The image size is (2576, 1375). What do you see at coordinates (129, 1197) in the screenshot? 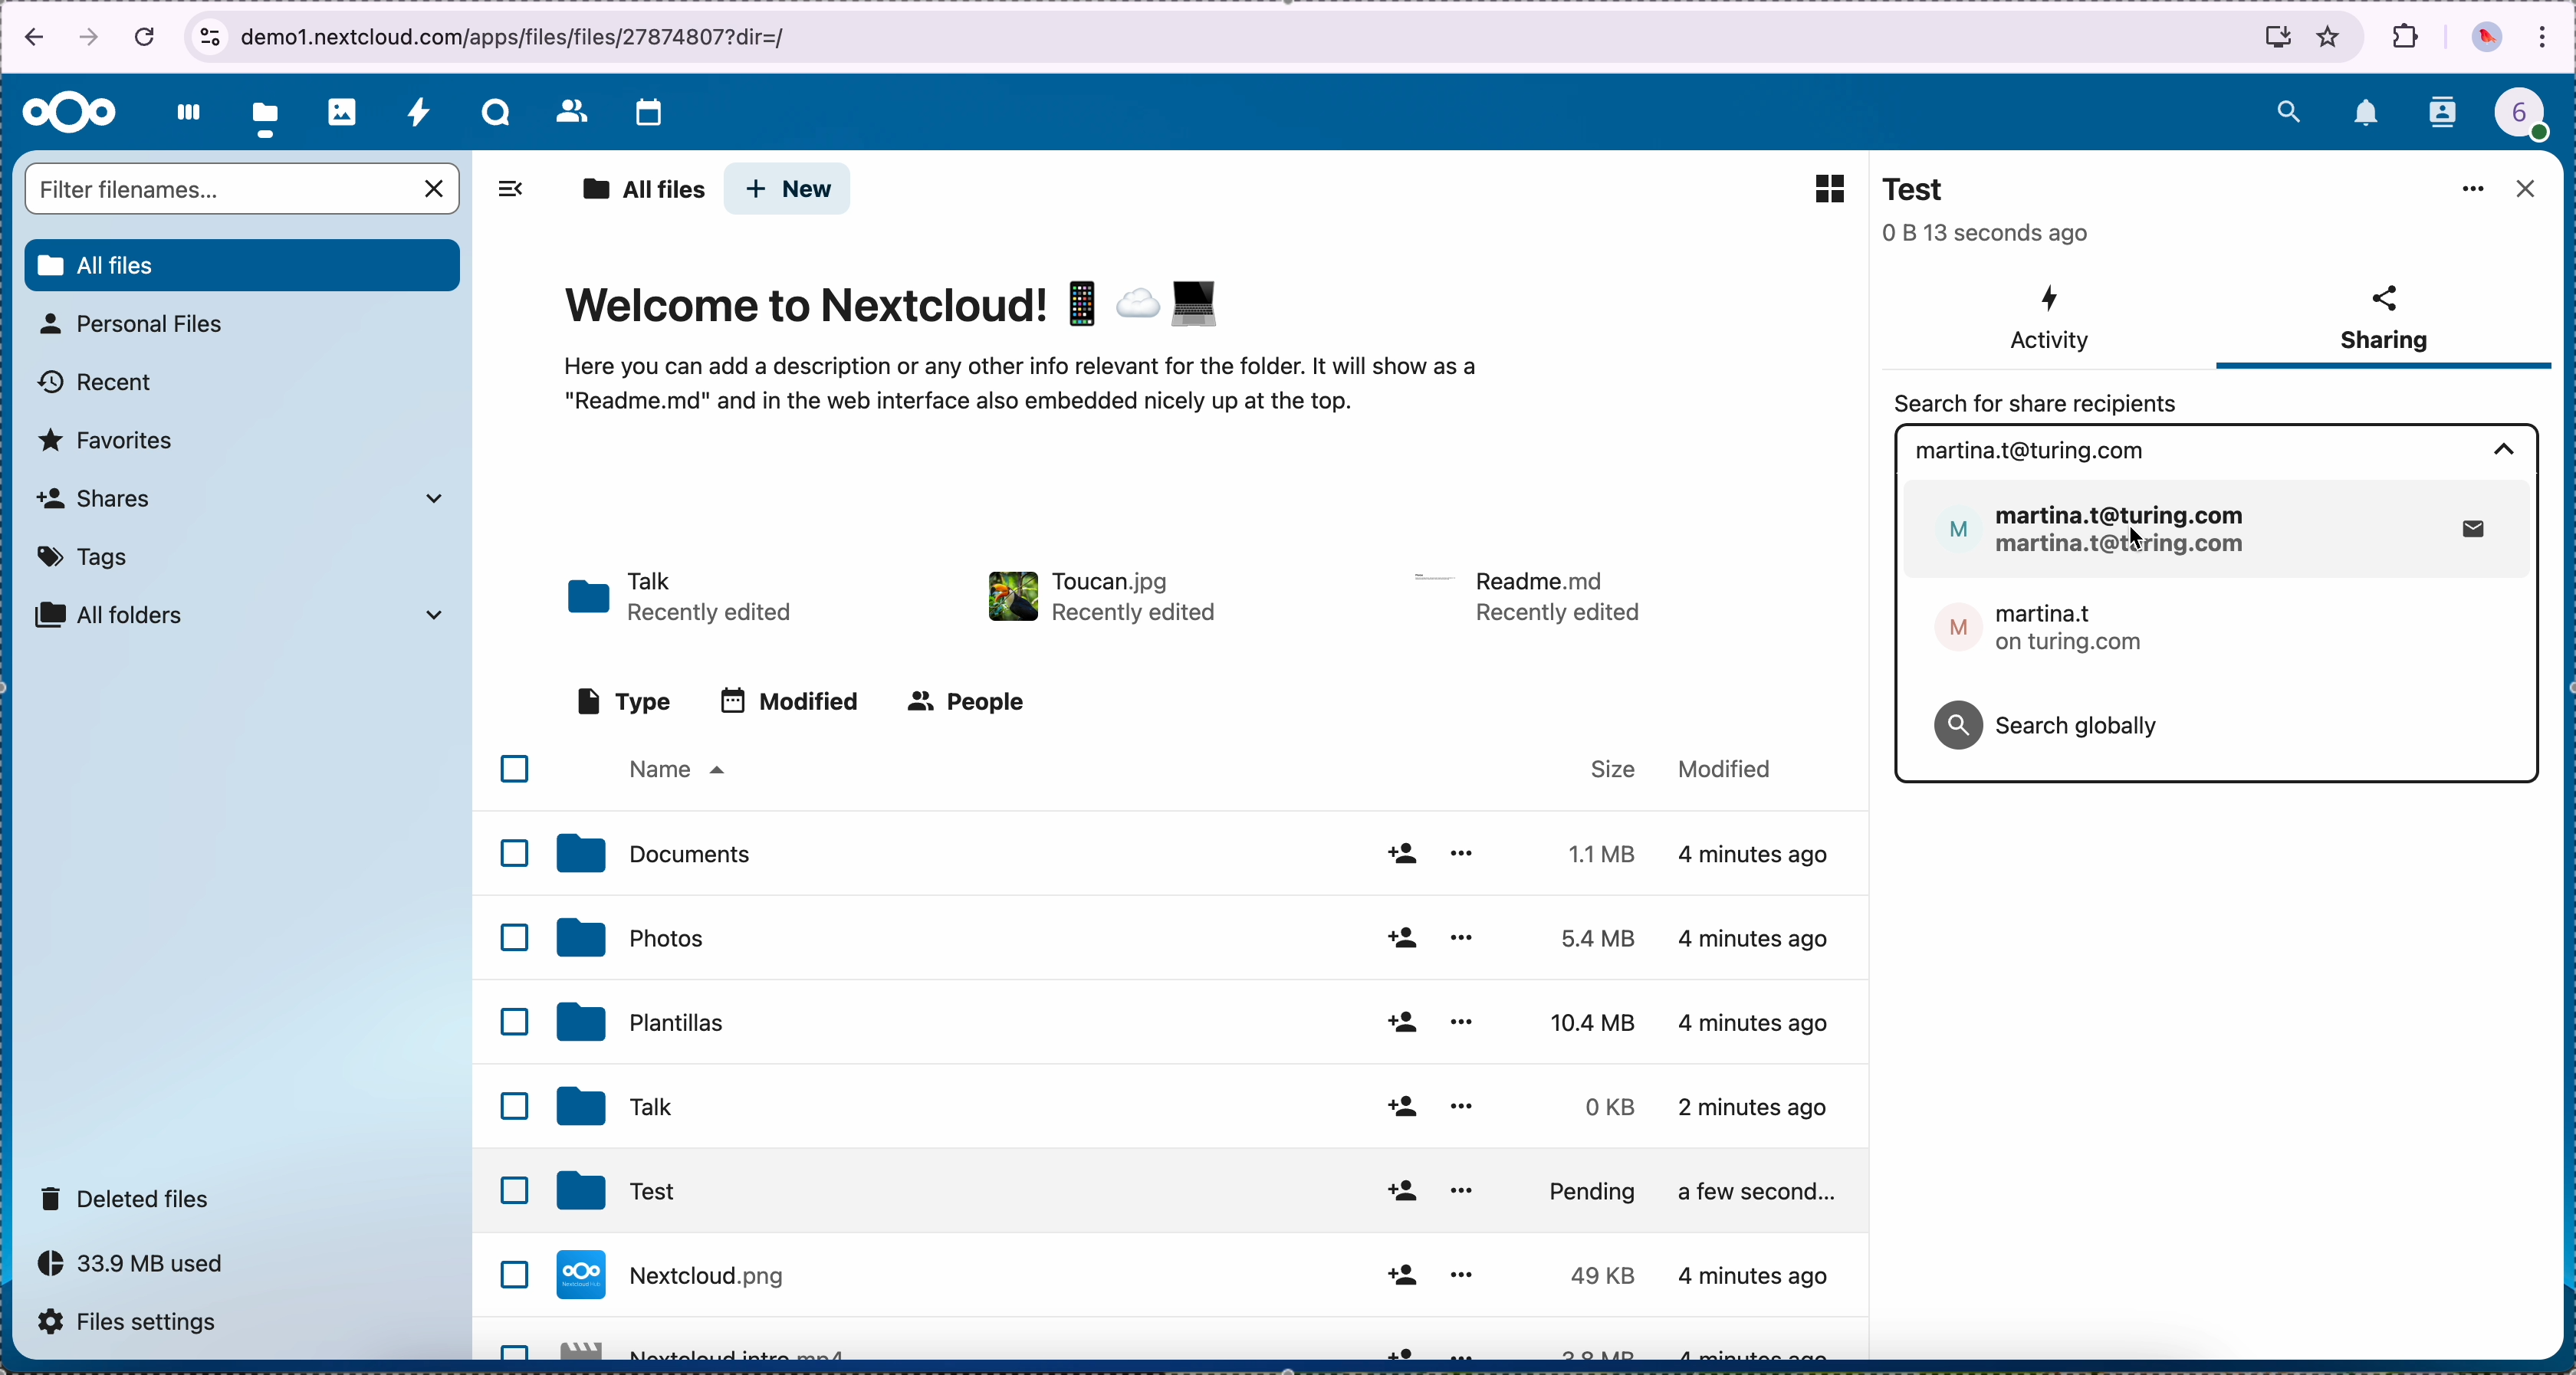
I see `deleted files` at bounding box center [129, 1197].